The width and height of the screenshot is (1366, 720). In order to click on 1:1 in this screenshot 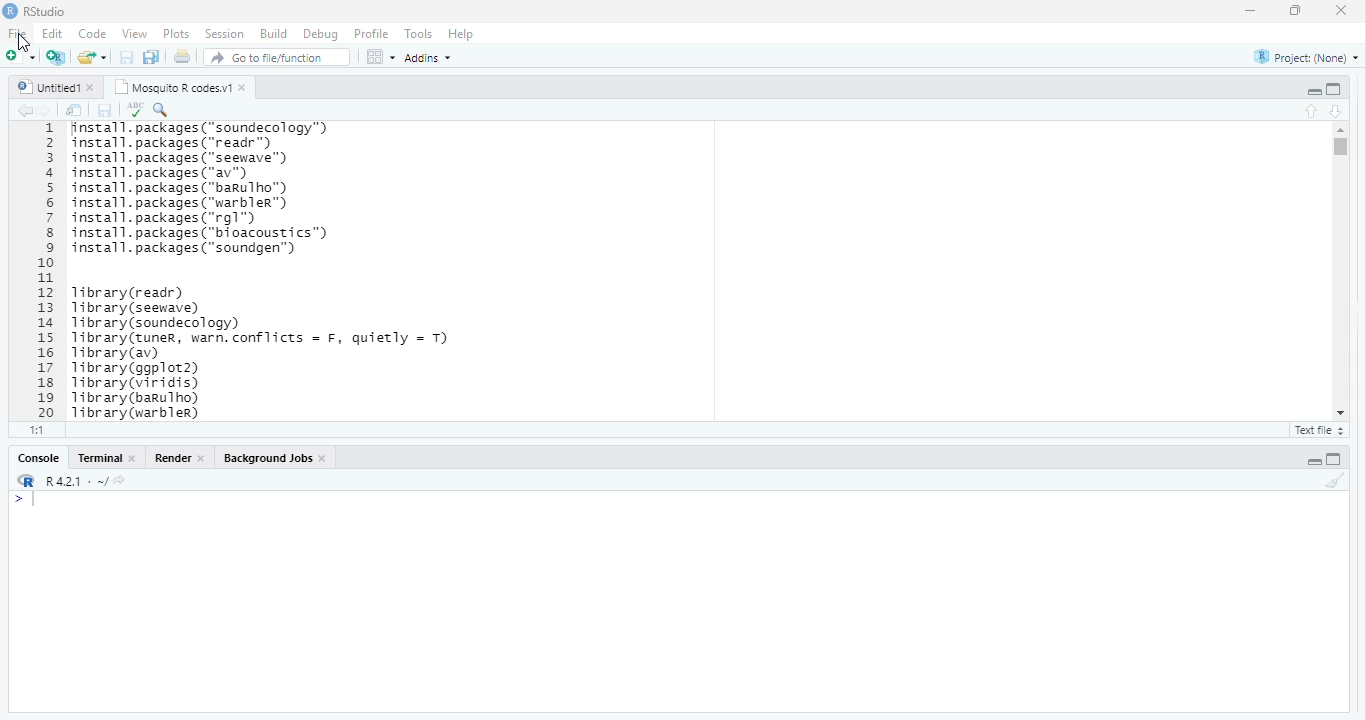, I will do `click(38, 429)`.